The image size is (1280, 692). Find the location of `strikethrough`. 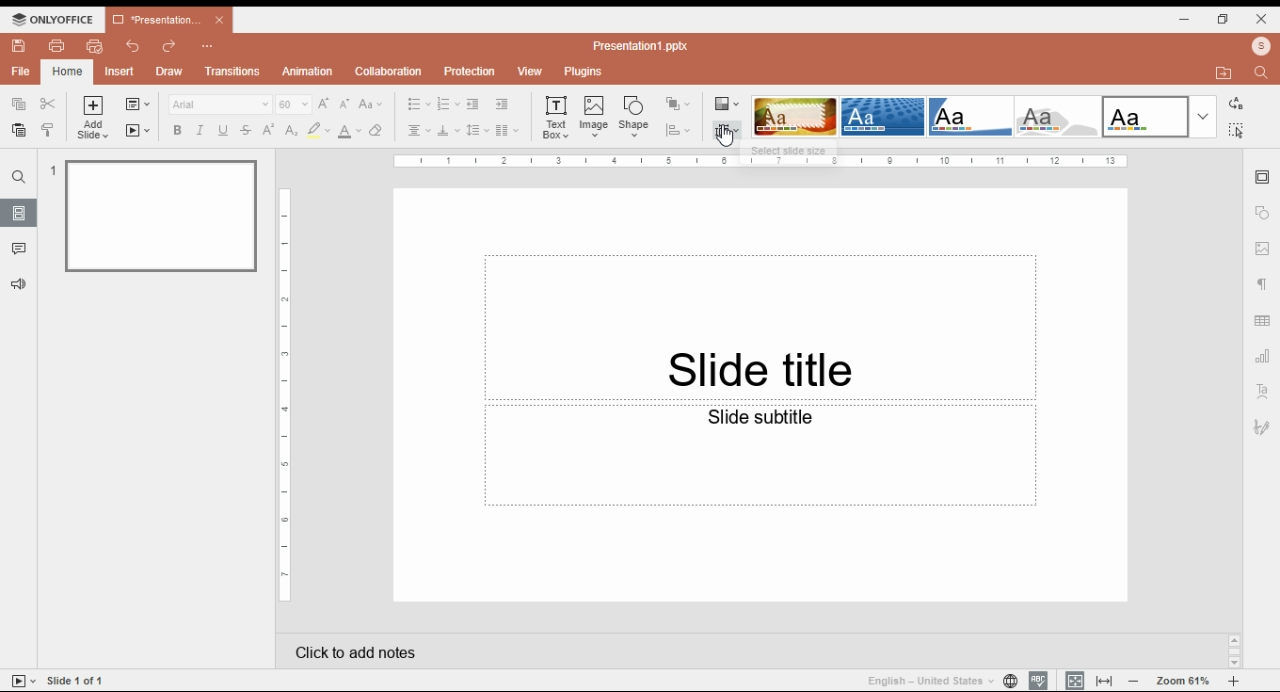

strikethrough is located at coordinates (246, 130).